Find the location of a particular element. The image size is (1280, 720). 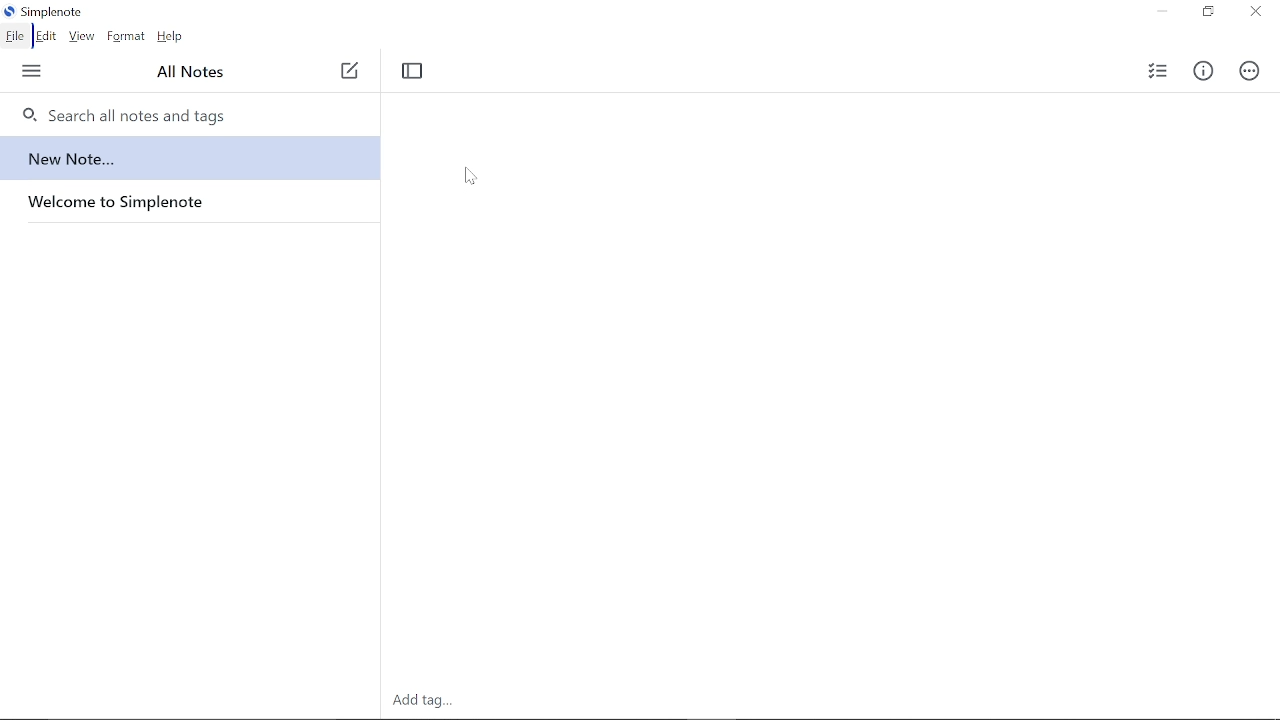

Note titled "Welcome to Simplenote" is located at coordinates (183, 201).